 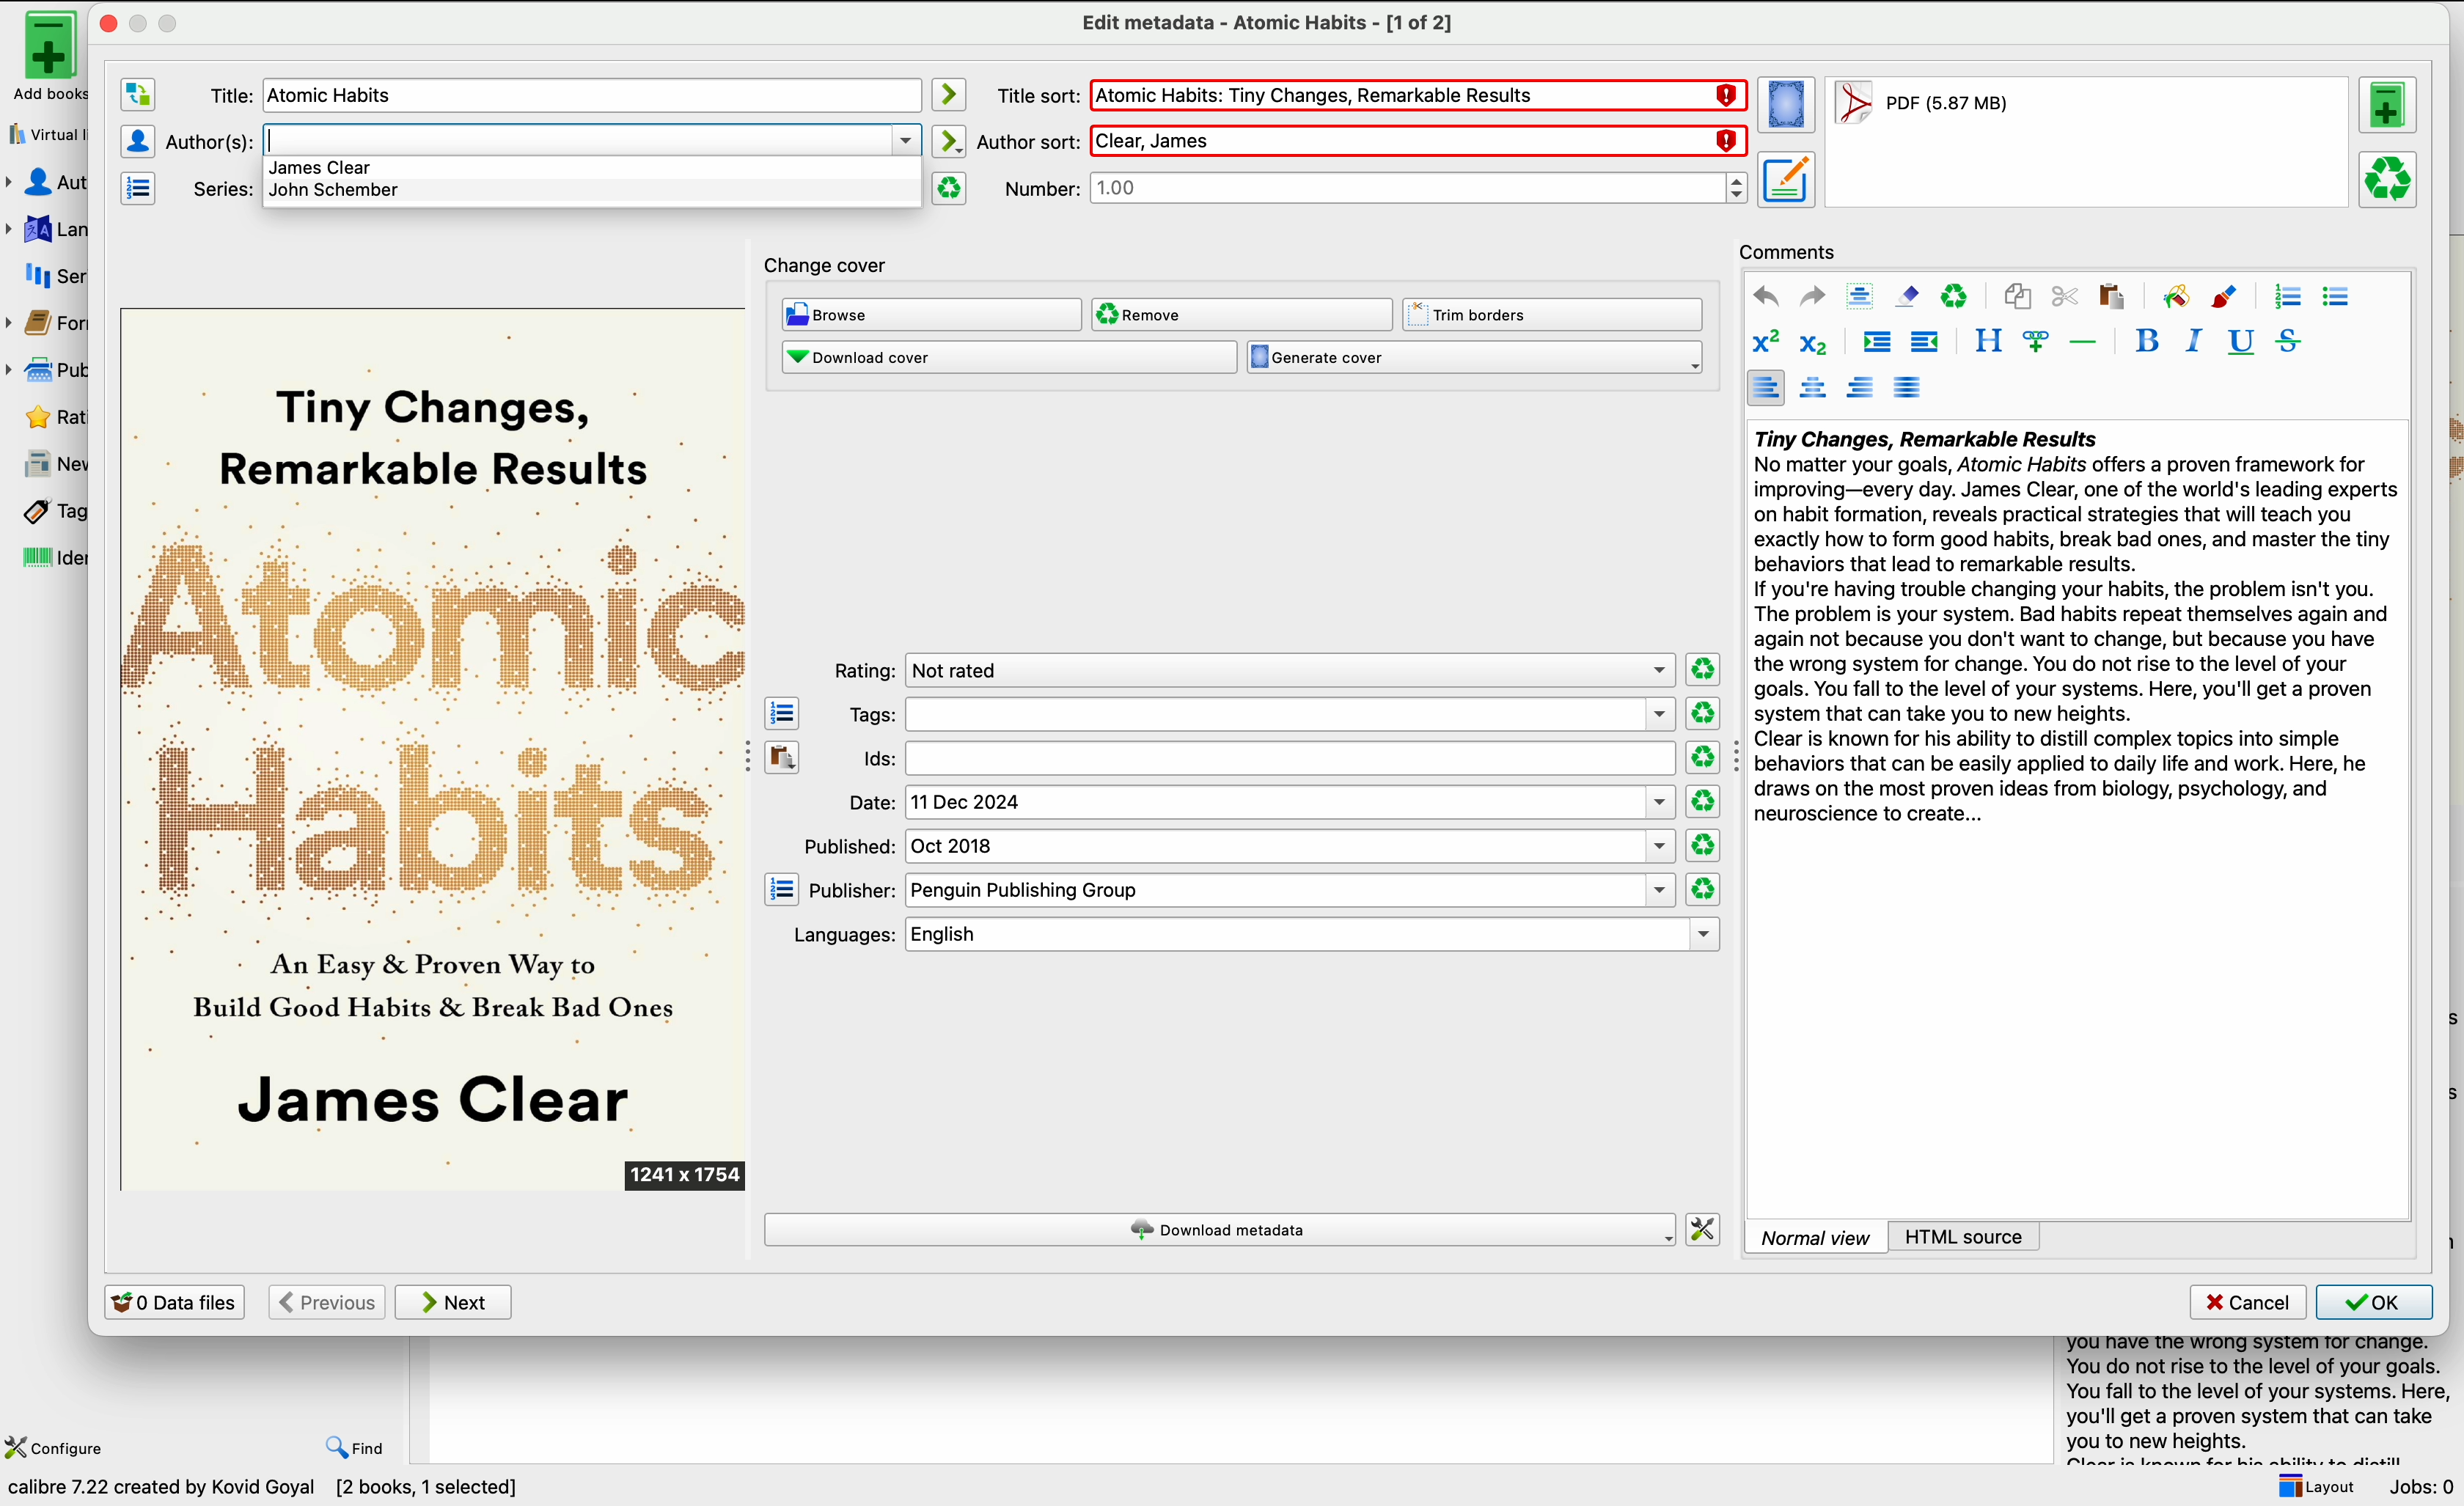 I want to click on date, so click(x=1261, y=803).